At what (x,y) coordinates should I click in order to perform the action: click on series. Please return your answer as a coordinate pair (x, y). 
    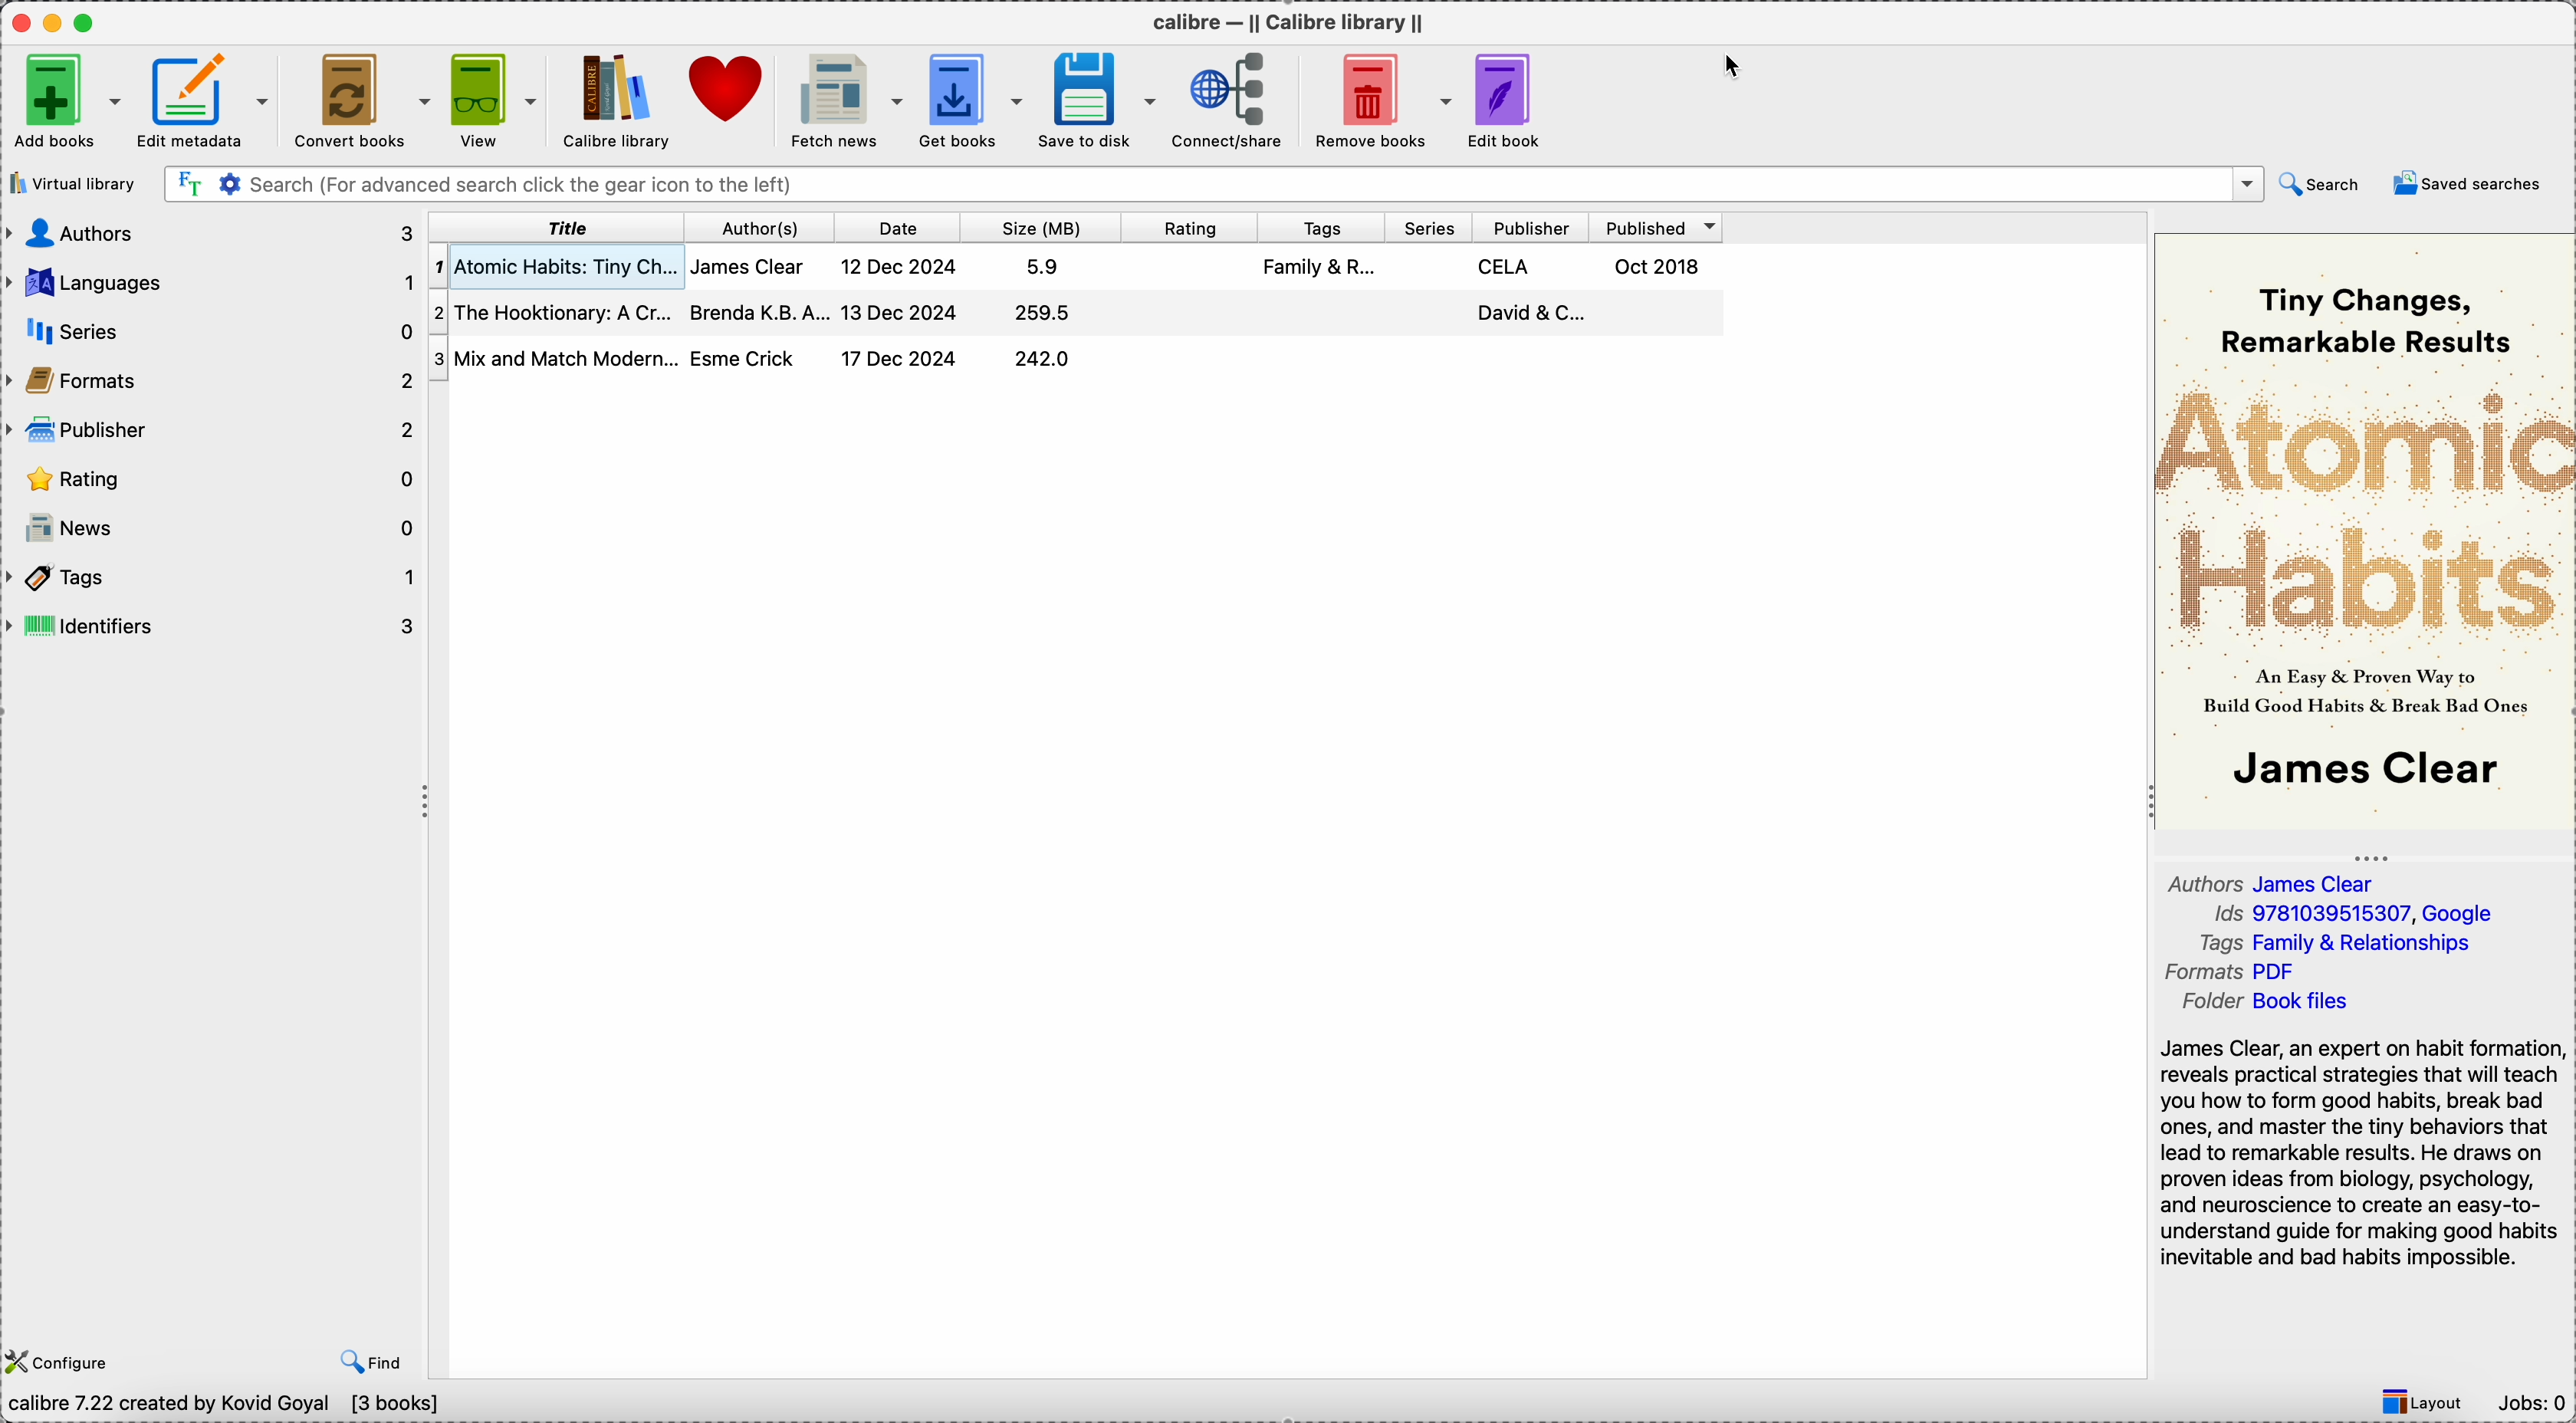
    Looking at the image, I should click on (213, 325).